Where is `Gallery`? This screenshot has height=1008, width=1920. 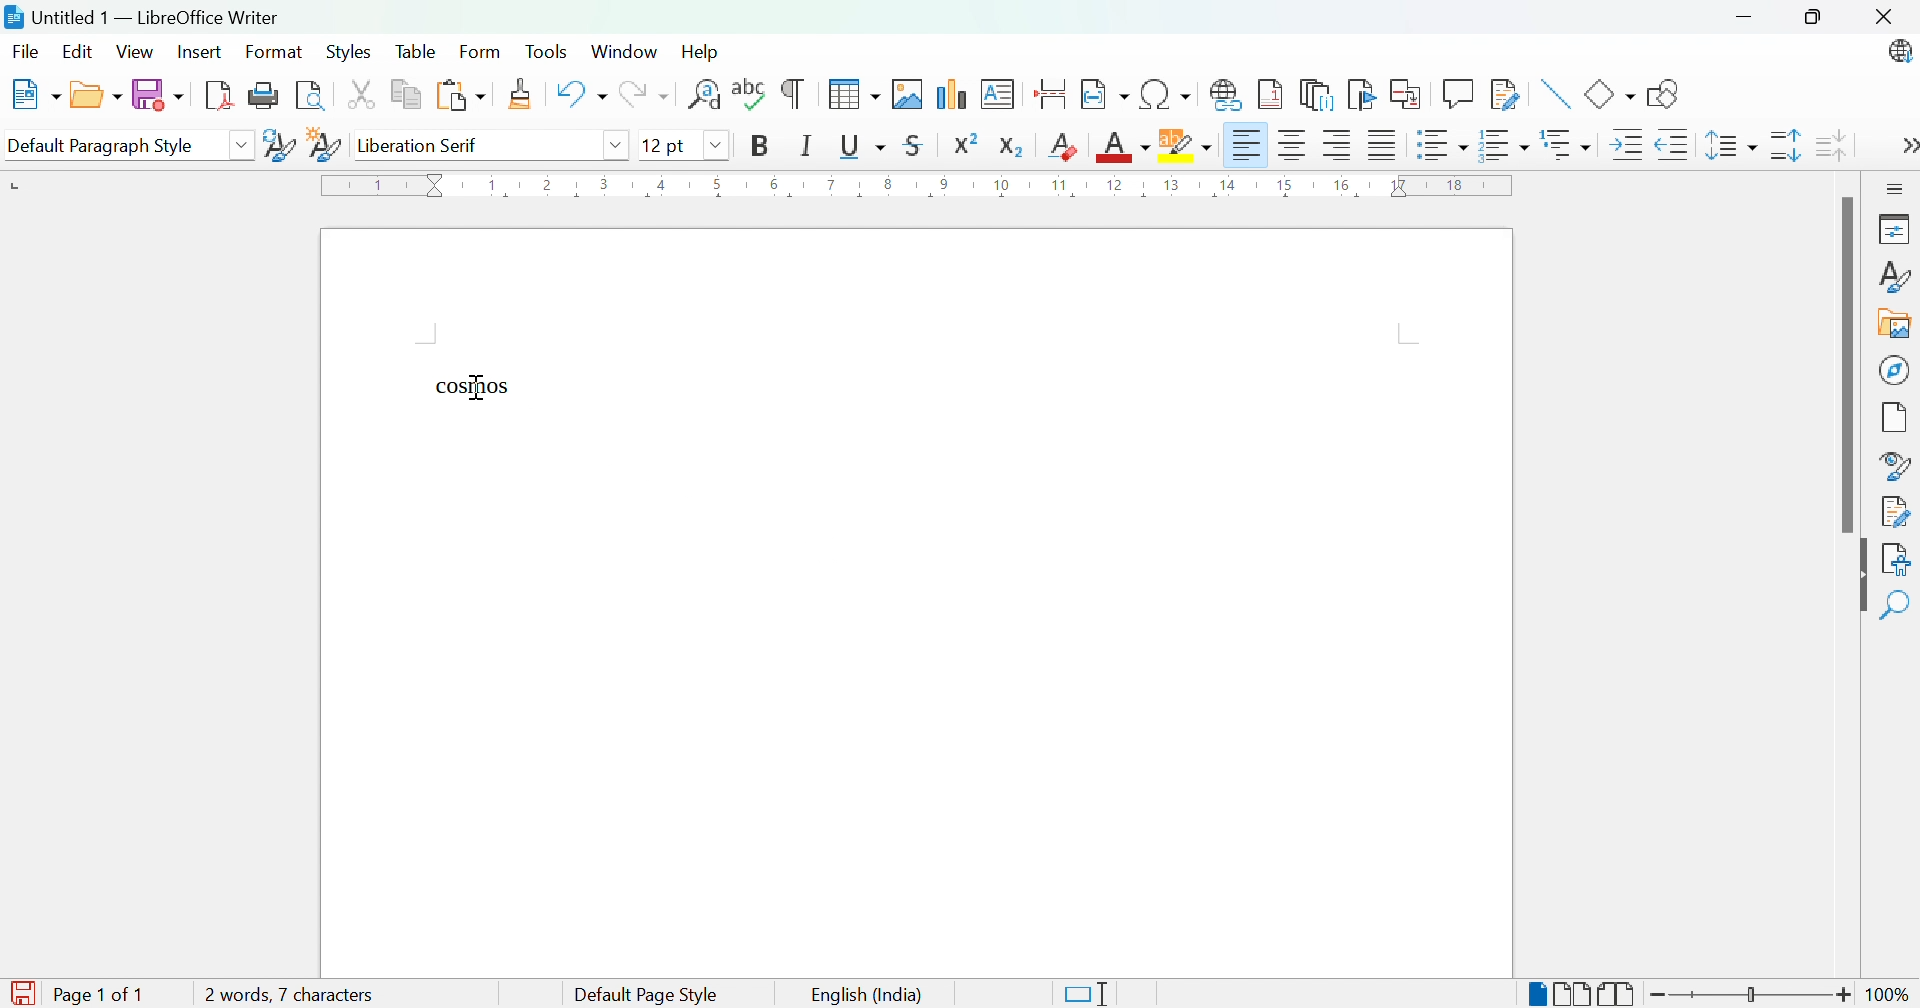
Gallery is located at coordinates (1891, 323).